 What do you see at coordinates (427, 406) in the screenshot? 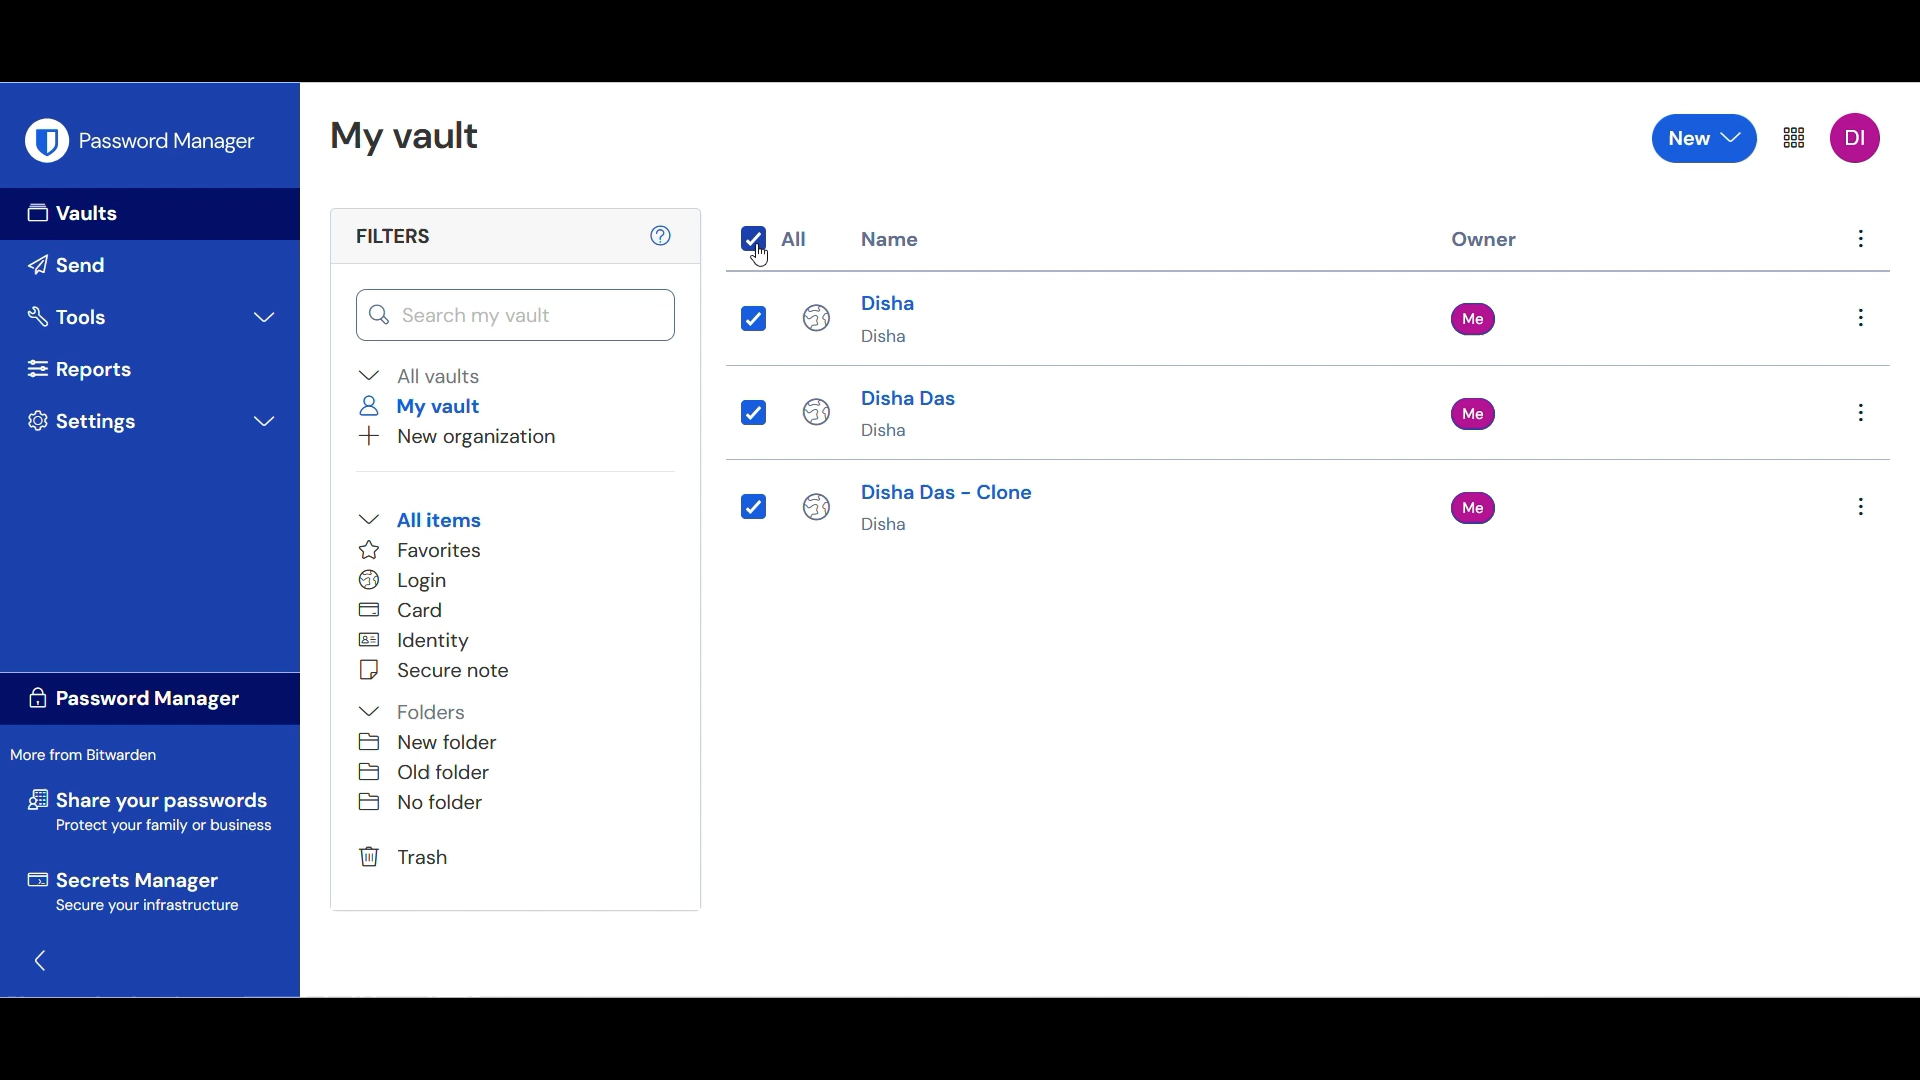
I see `My vault` at bounding box center [427, 406].